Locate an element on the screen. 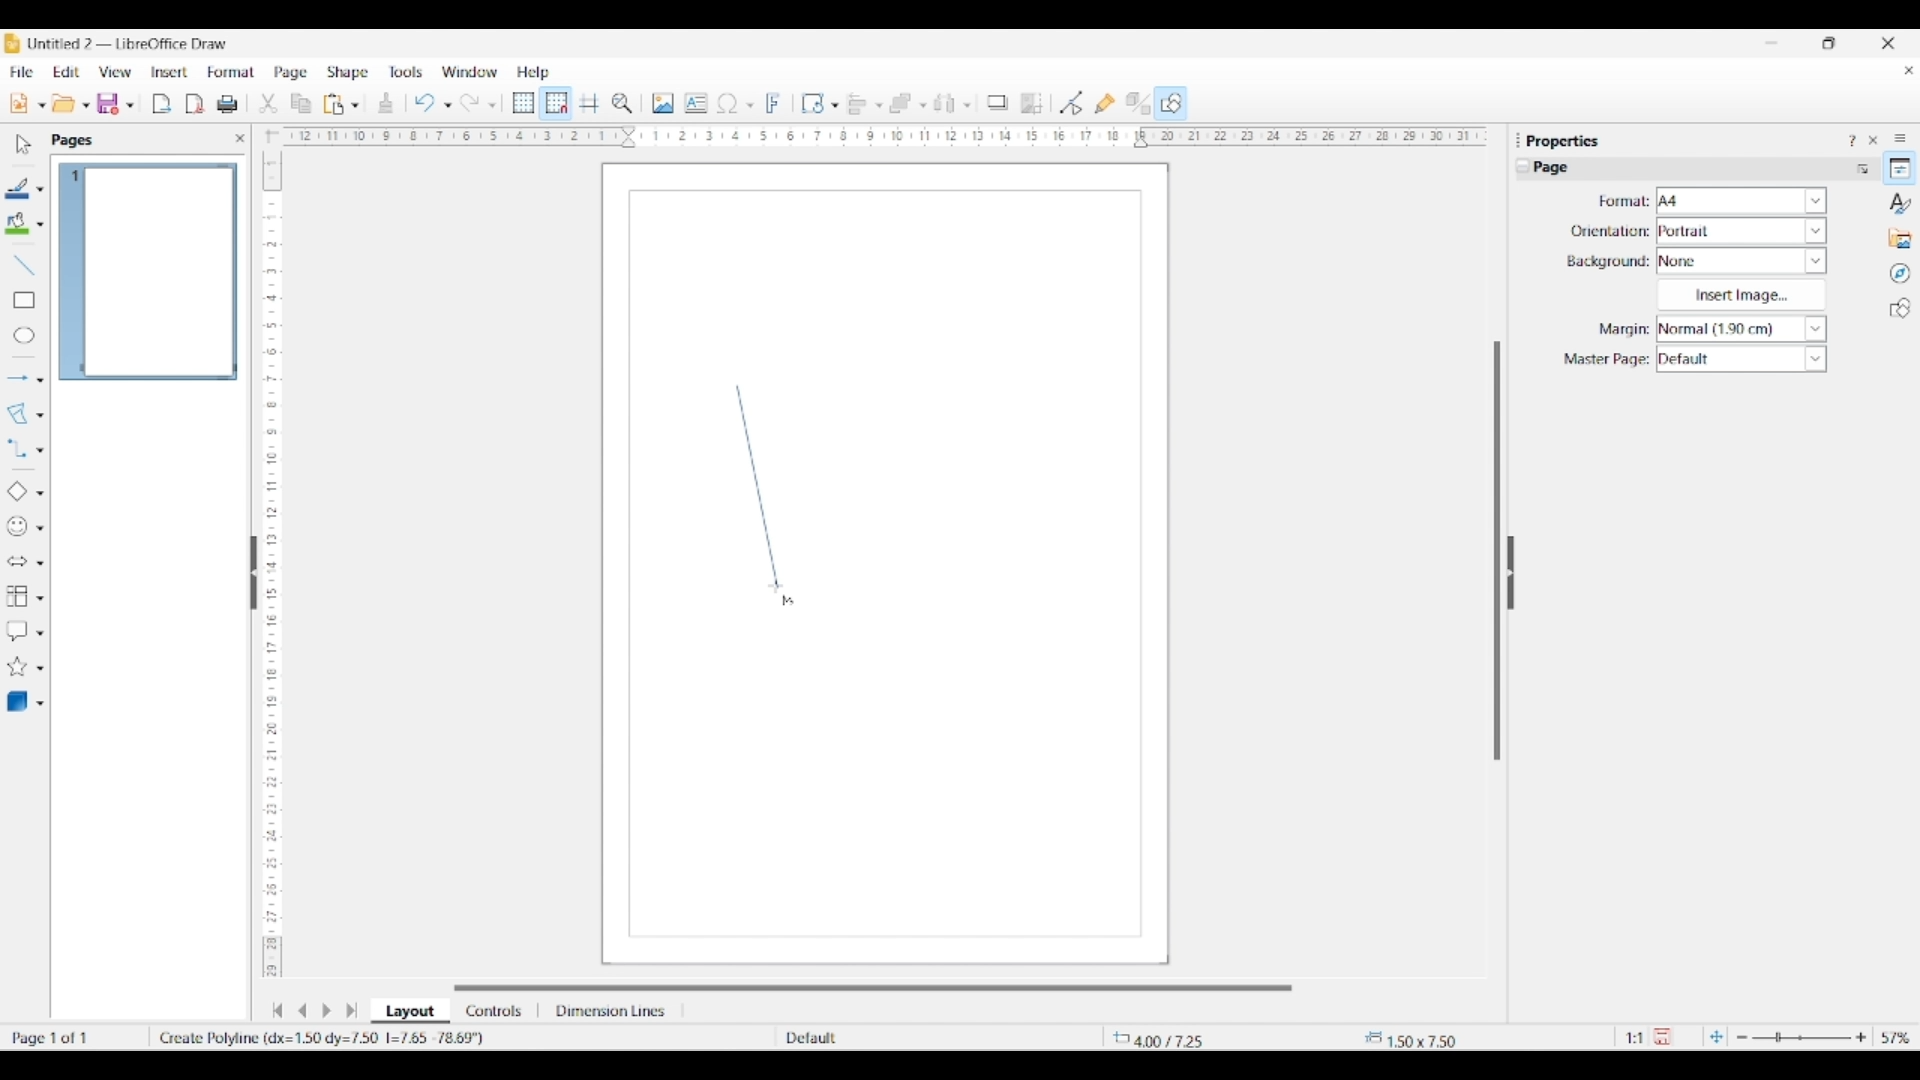  More options is located at coordinates (1862, 168).